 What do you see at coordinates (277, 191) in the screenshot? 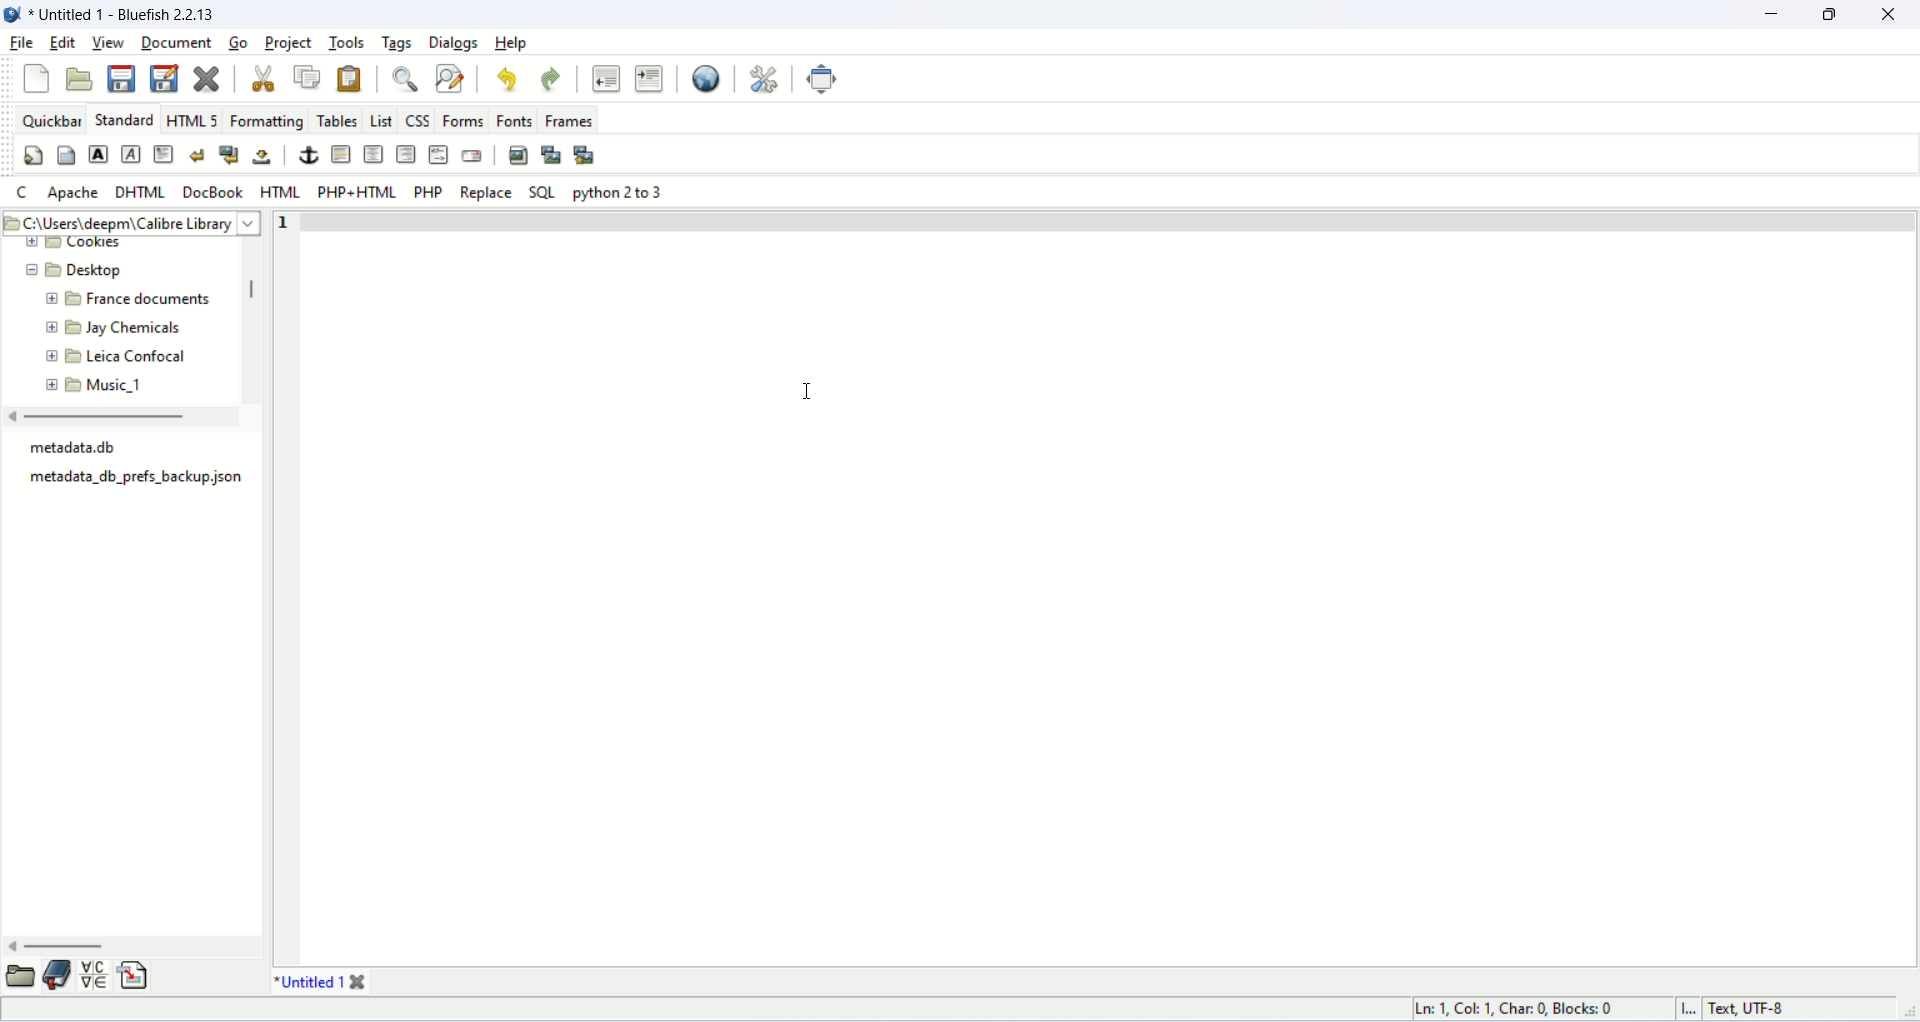
I see `HTML` at bounding box center [277, 191].